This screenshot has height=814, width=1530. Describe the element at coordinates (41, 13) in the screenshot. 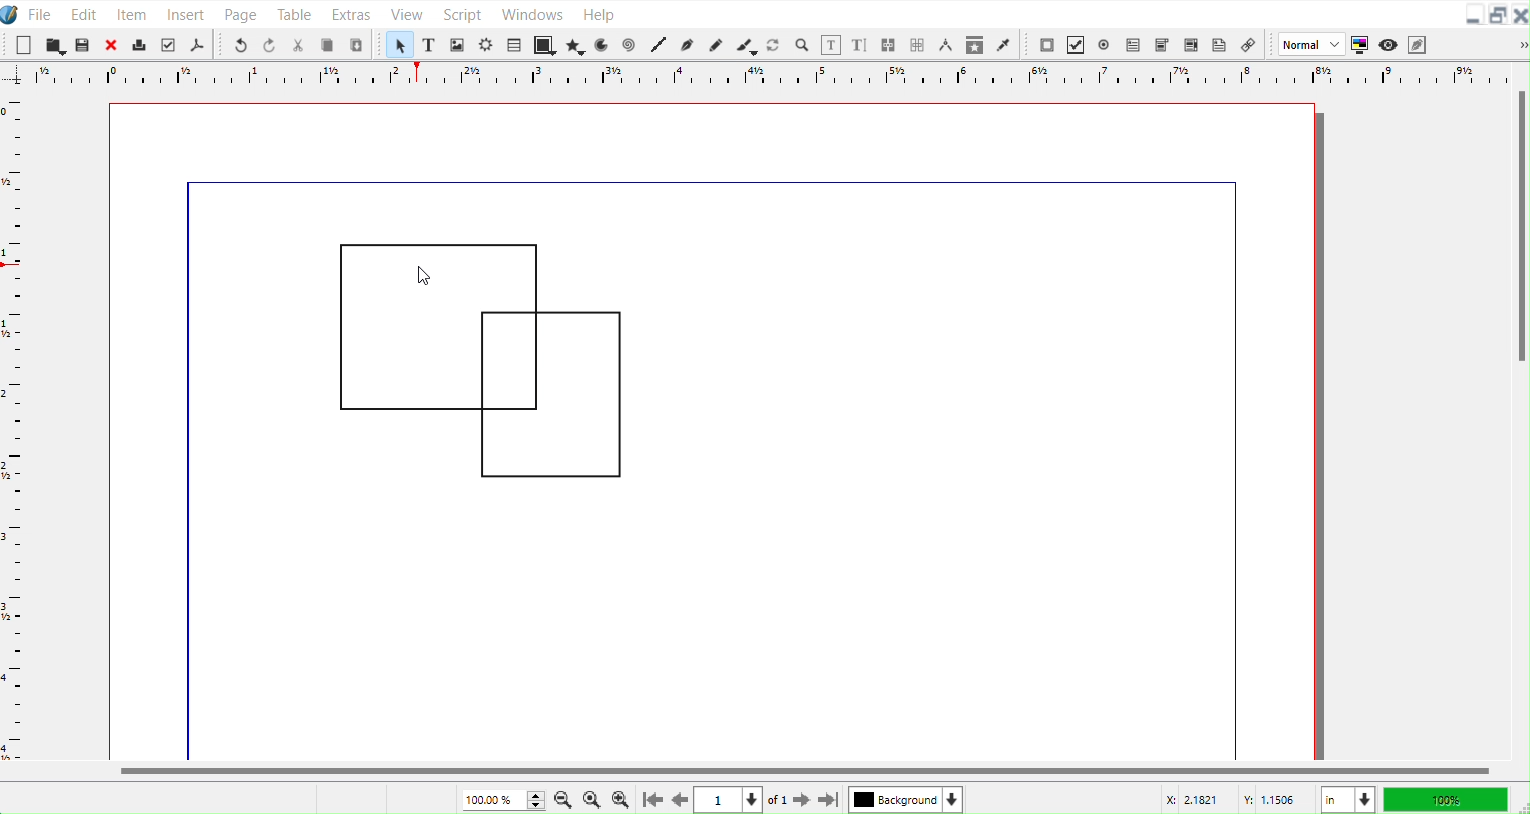

I see `File` at that location.